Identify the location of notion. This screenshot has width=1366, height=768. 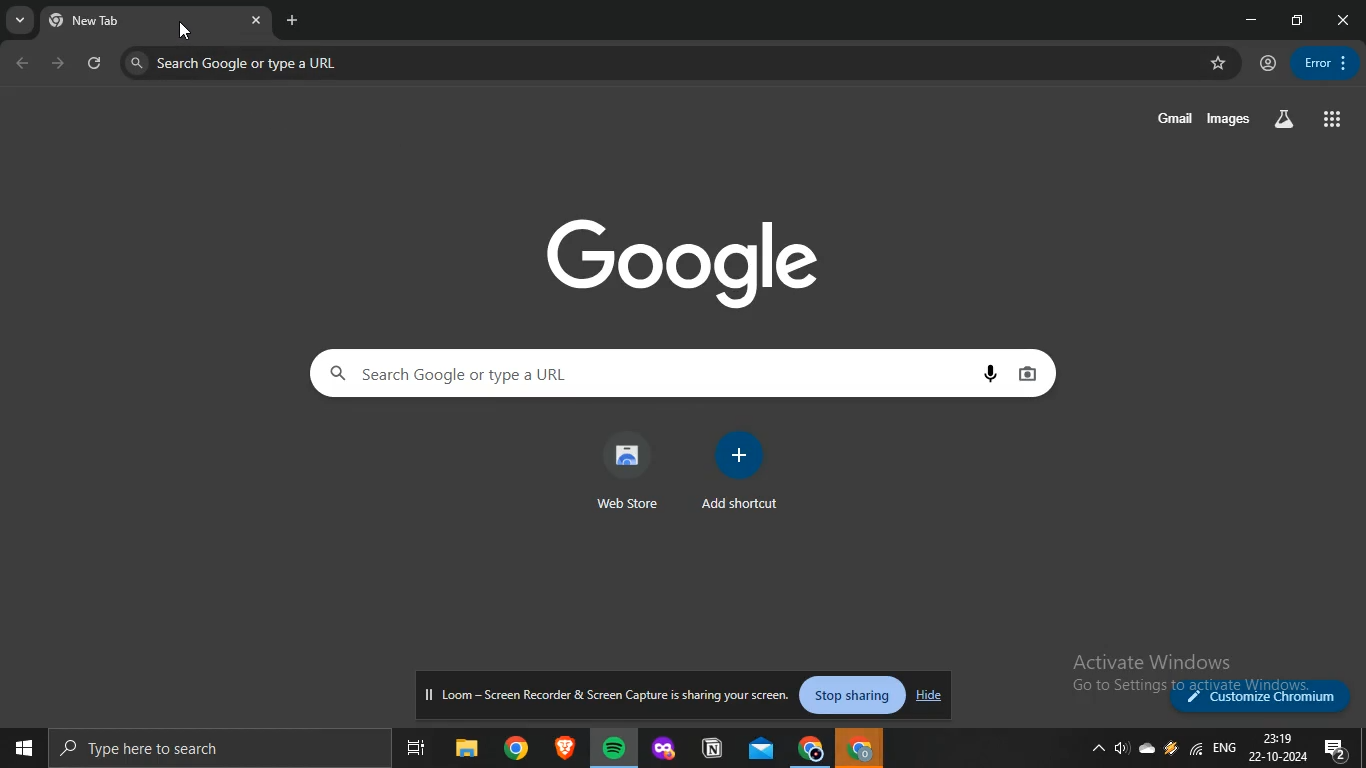
(712, 749).